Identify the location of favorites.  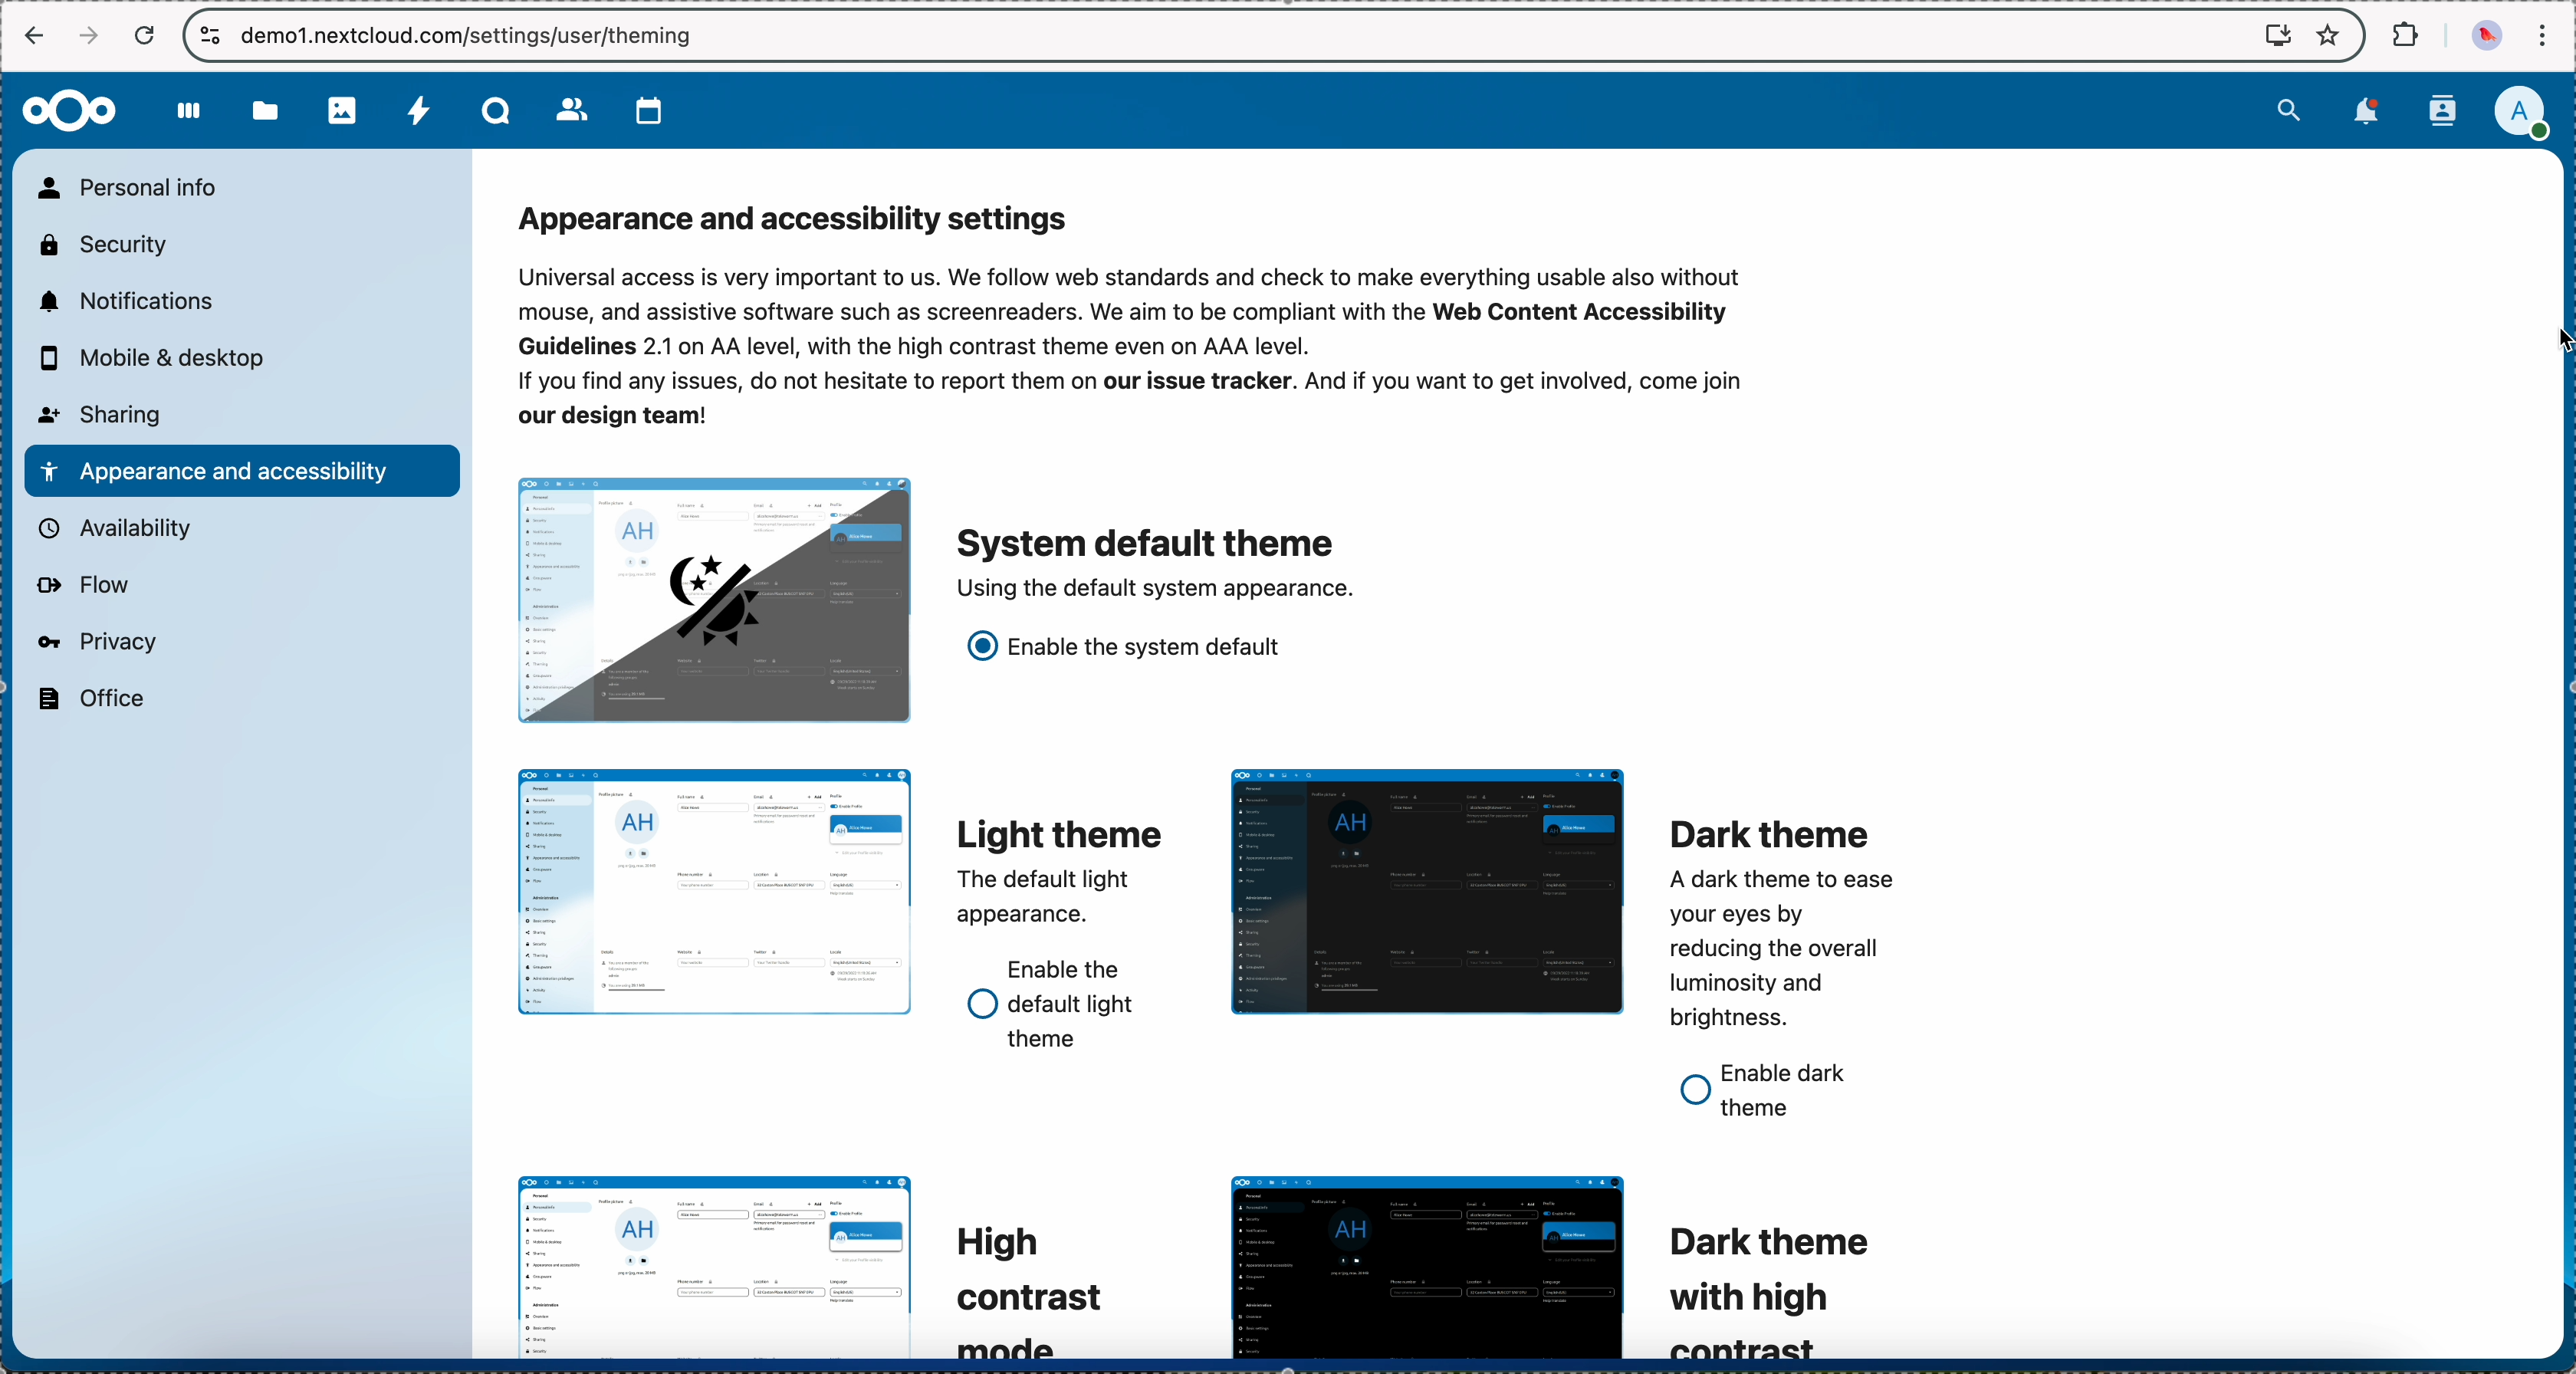
(2331, 33).